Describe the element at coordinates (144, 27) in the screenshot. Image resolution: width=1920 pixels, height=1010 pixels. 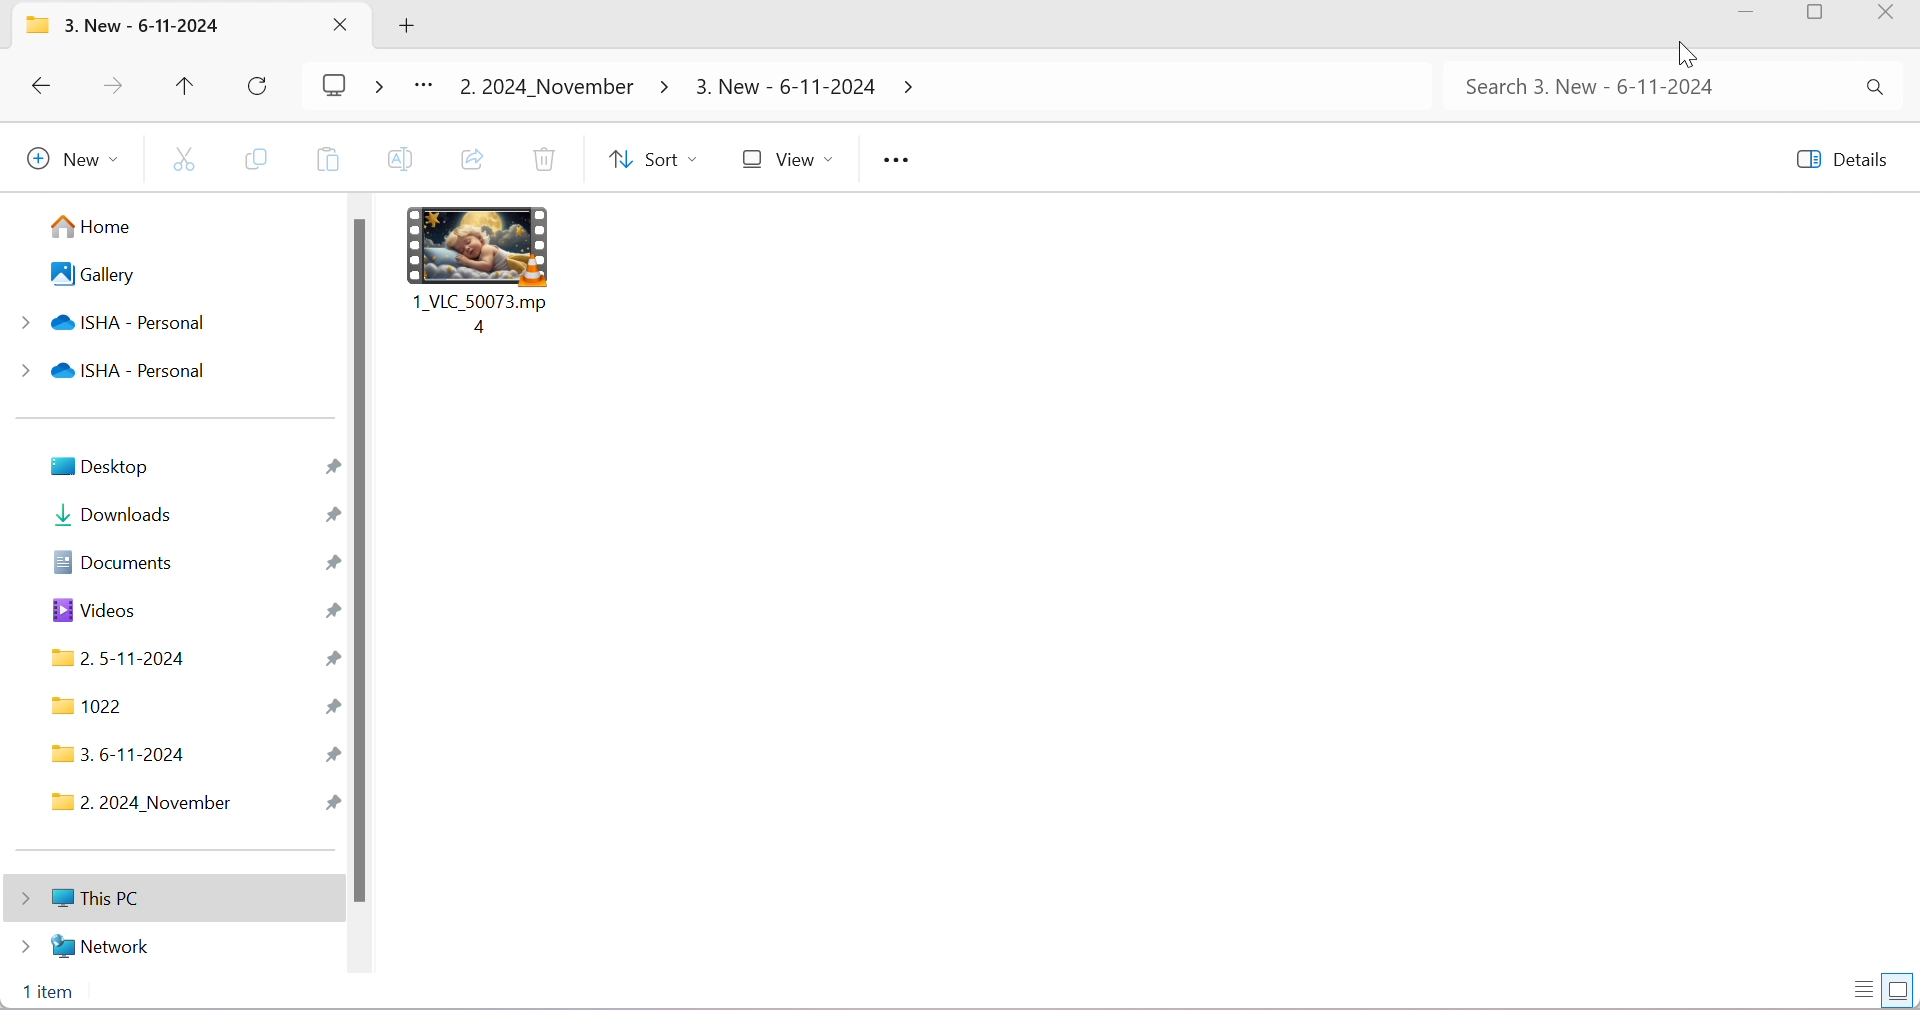
I see `3. New - 6-11-2024` at that location.